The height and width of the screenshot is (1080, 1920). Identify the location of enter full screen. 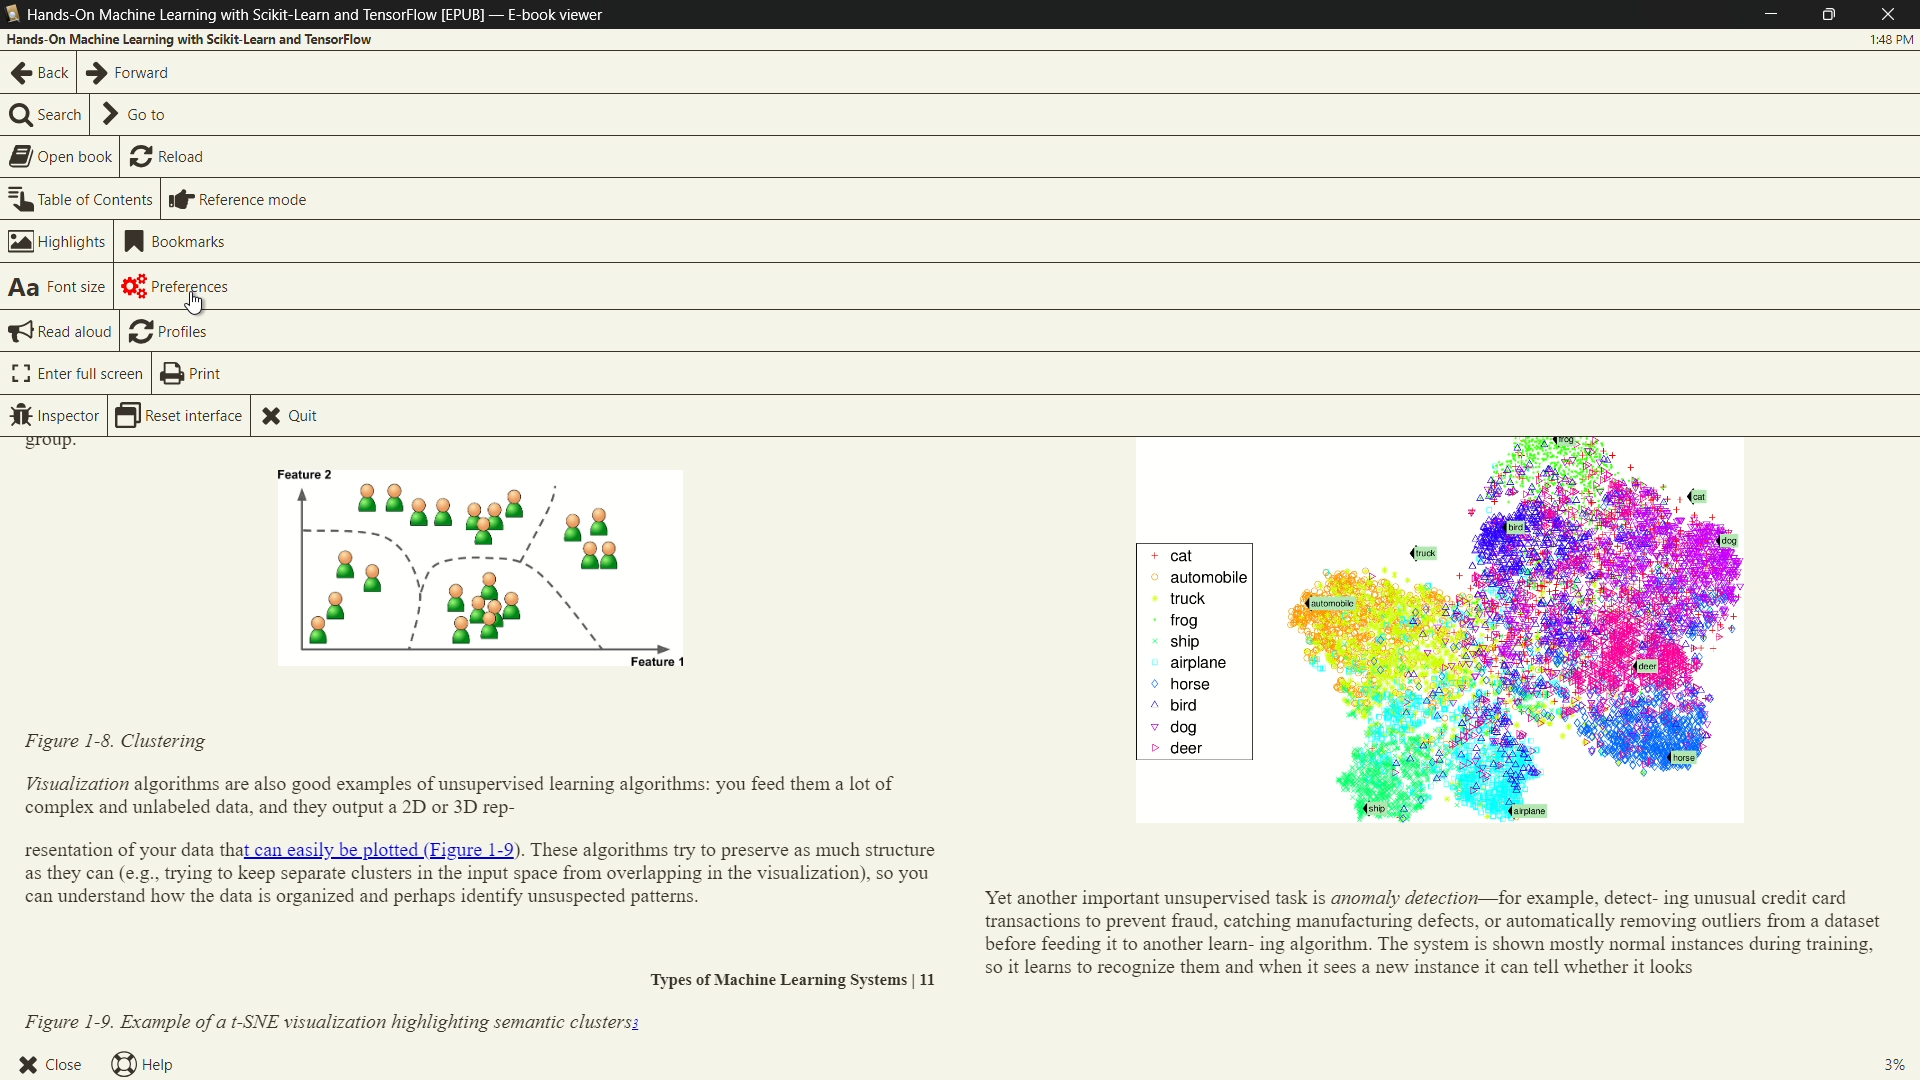
(77, 374).